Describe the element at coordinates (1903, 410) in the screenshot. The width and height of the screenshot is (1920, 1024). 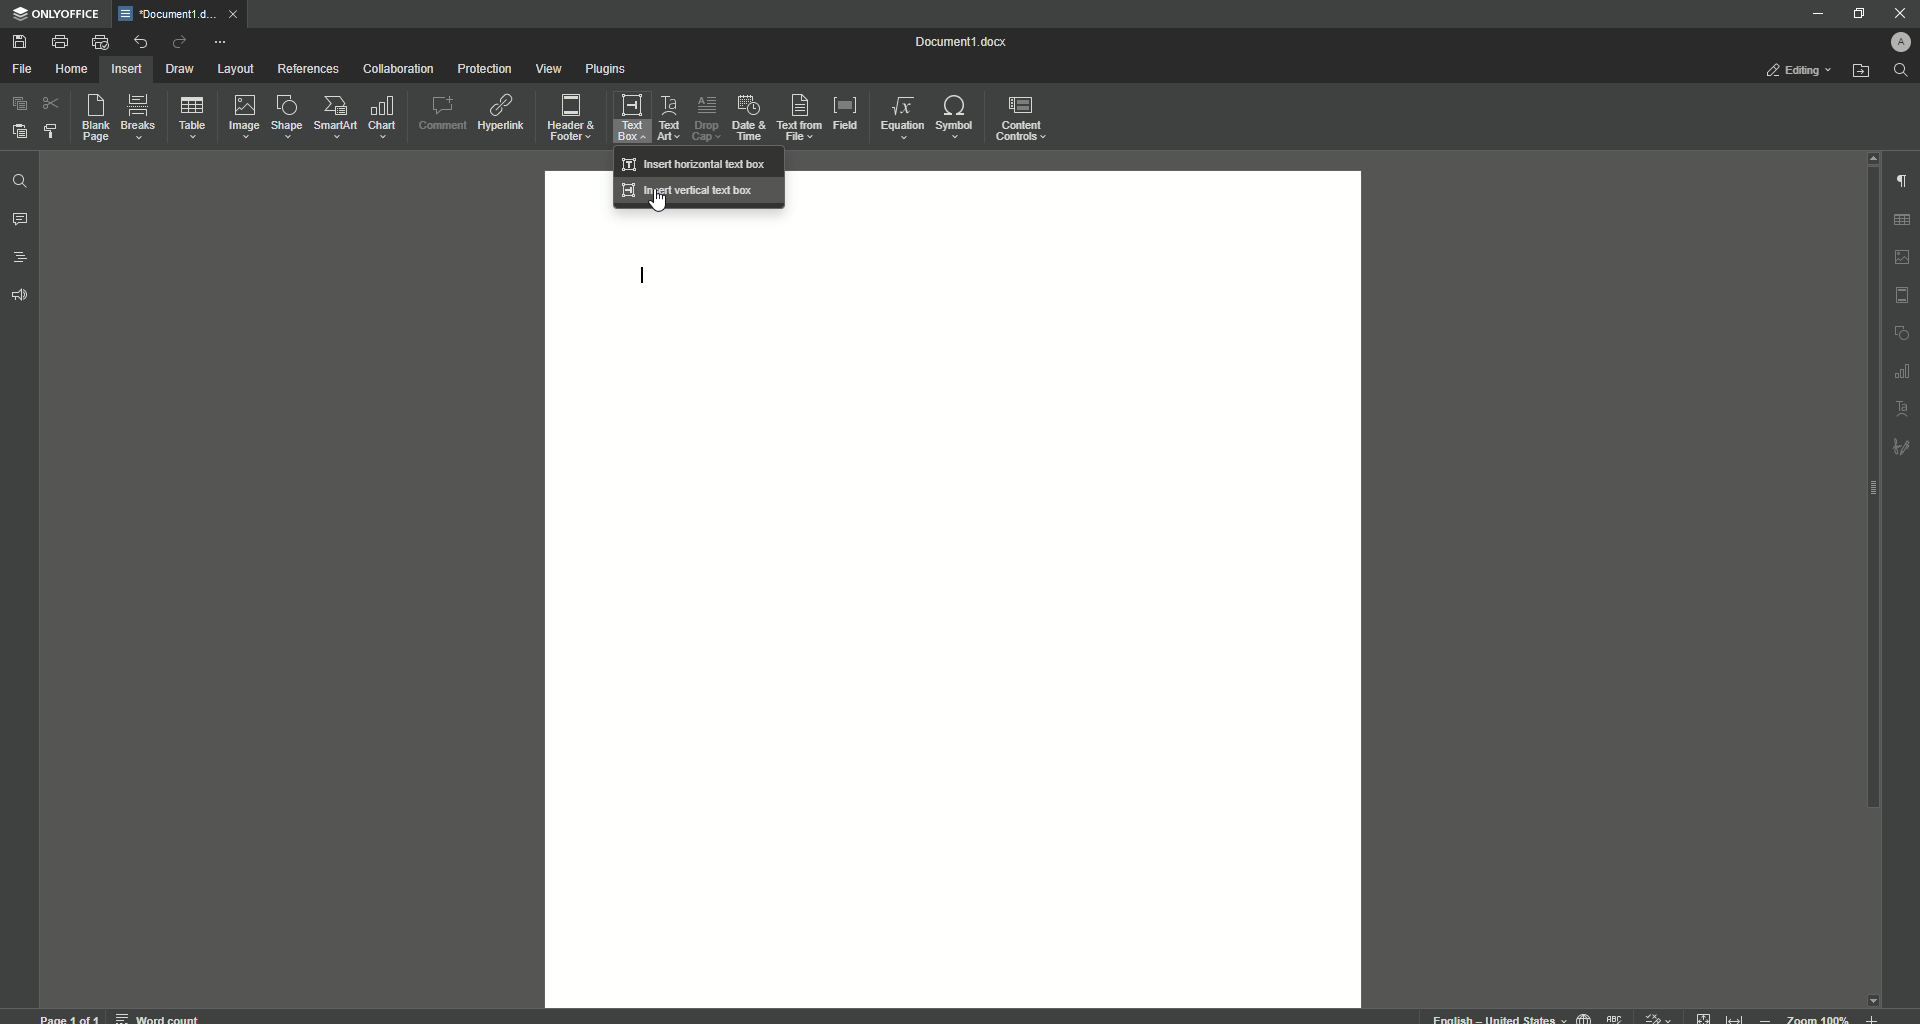
I see `text art` at that location.